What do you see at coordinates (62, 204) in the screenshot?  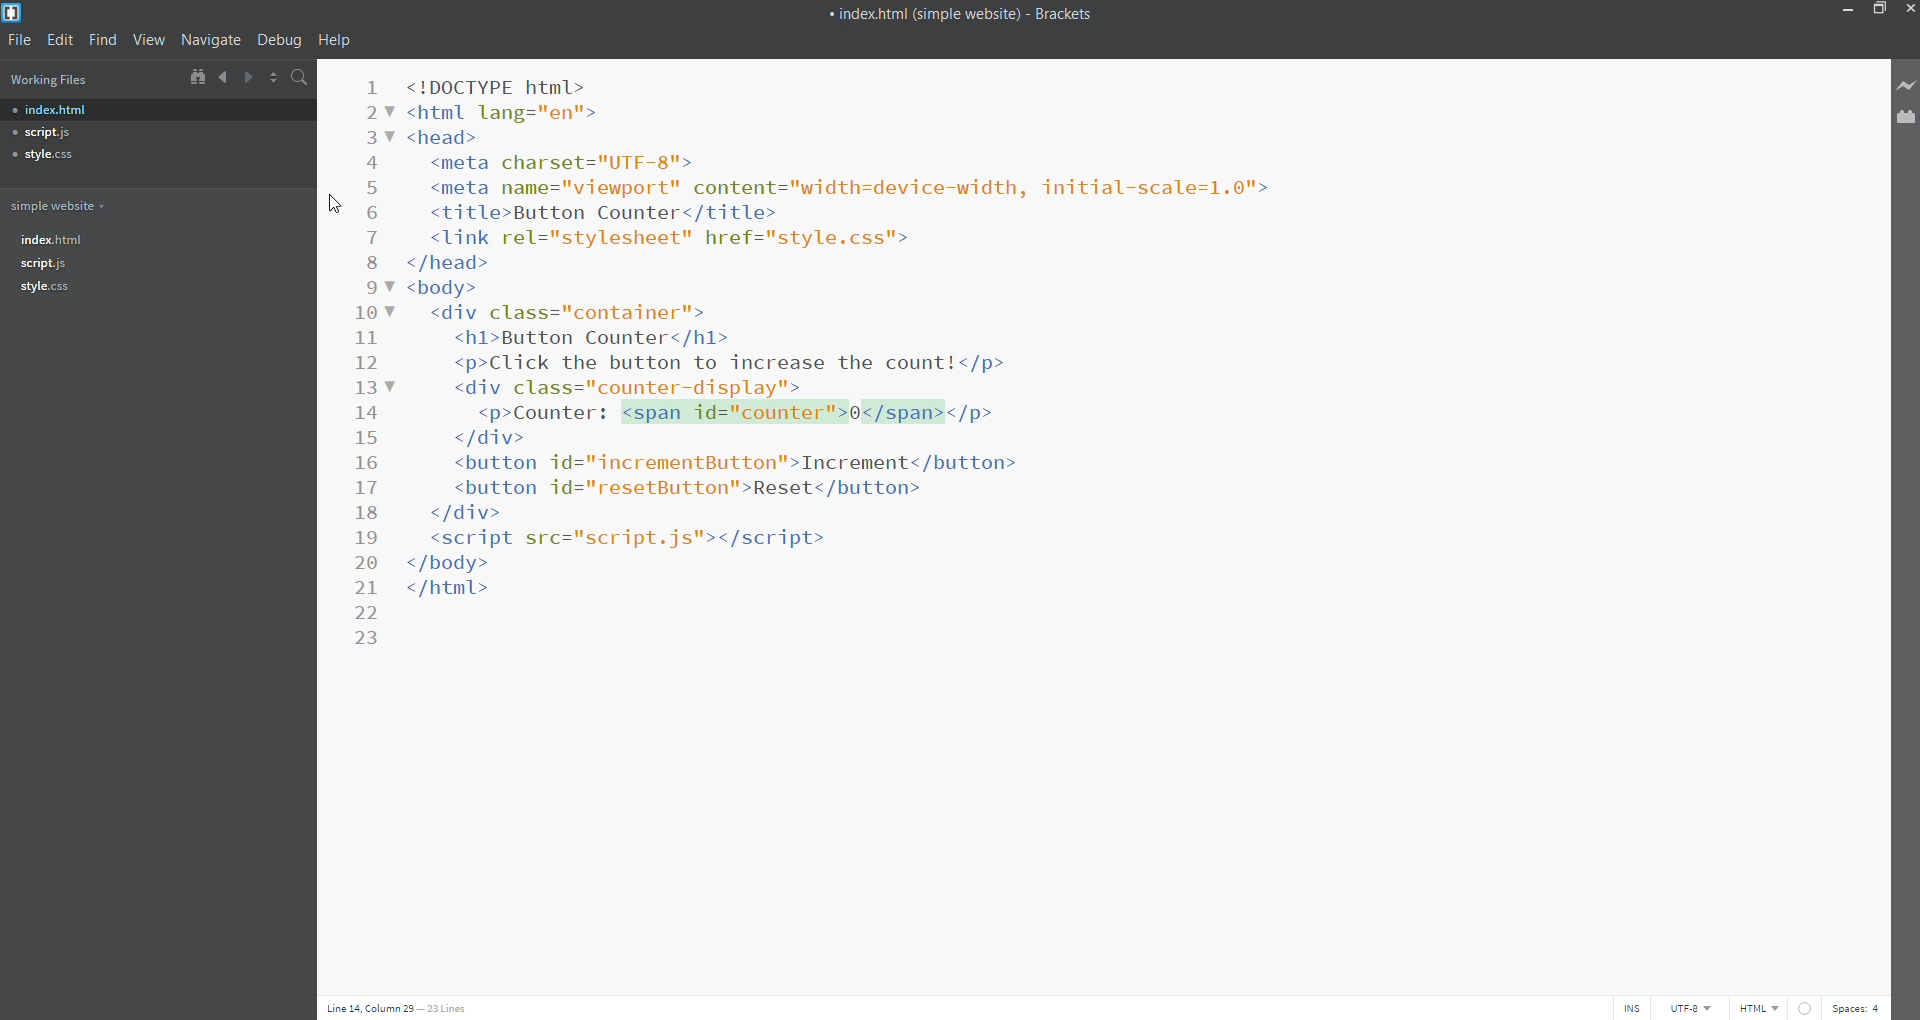 I see `simple website` at bounding box center [62, 204].